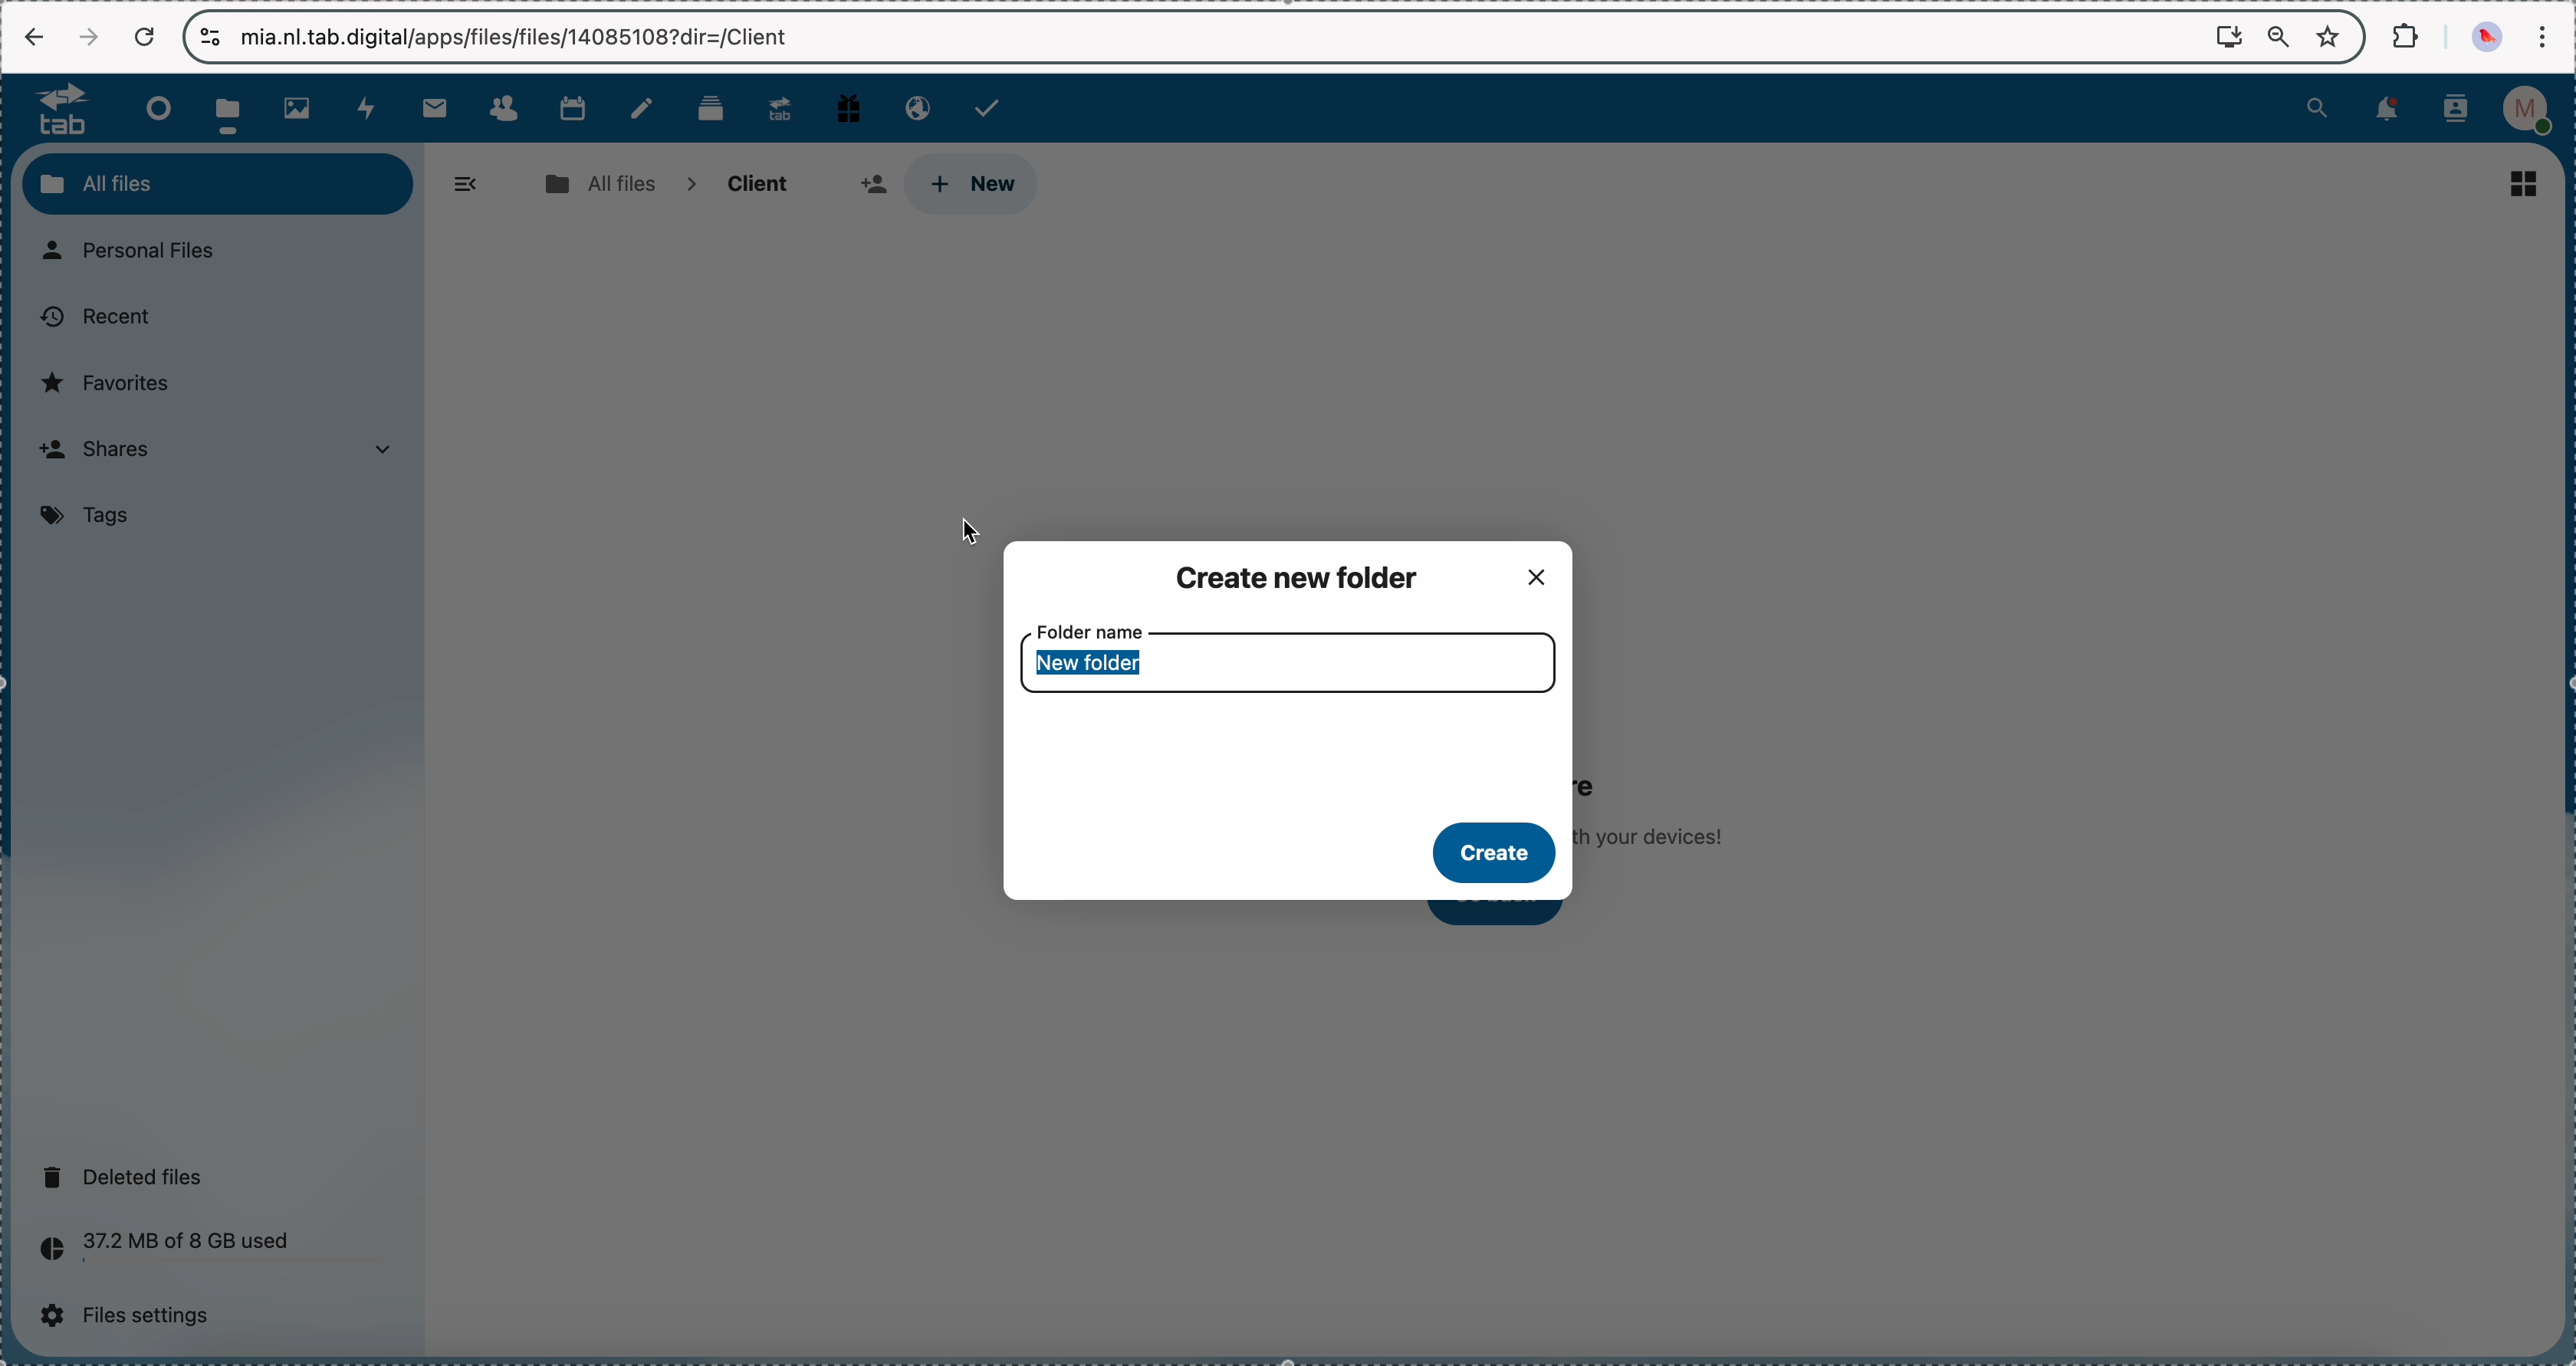 This screenshot has width=2576, height=1366. I want to click on cursor, so click(965, 530).